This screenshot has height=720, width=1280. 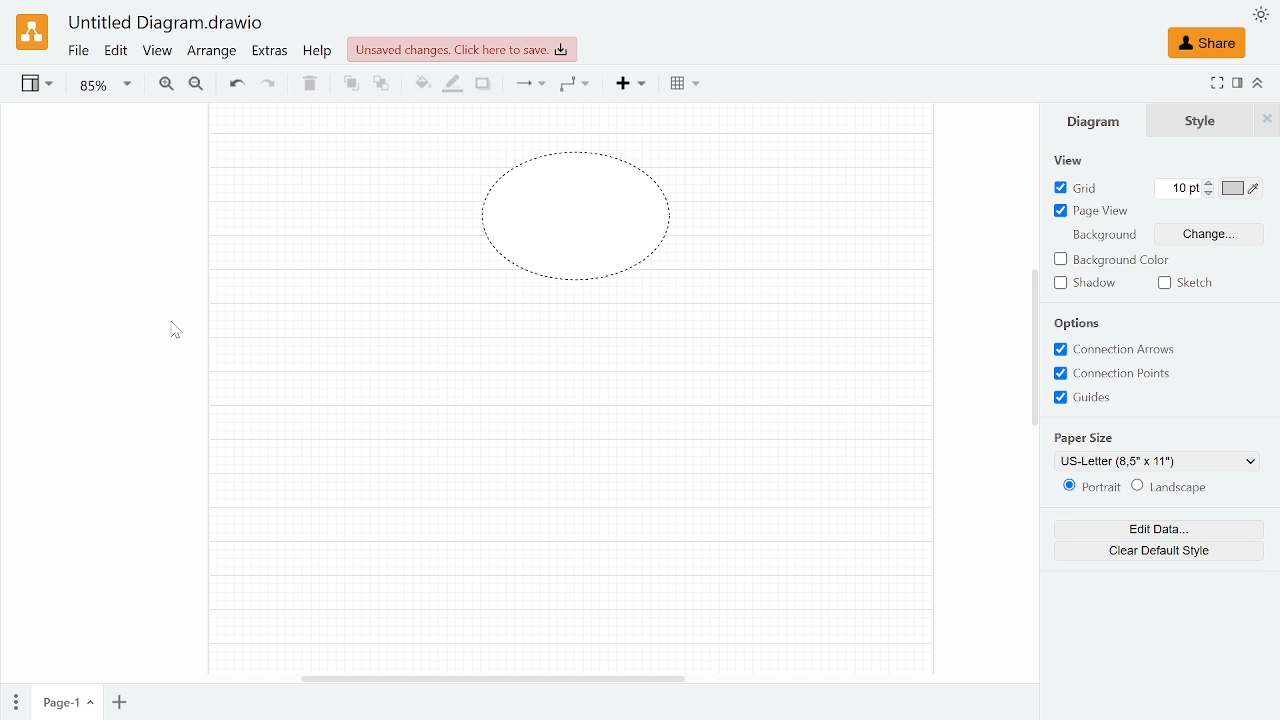 What do you see at coordinates (1109, 399) in the screenshot?
I see `Guides` at bounding box center [1109, 399].